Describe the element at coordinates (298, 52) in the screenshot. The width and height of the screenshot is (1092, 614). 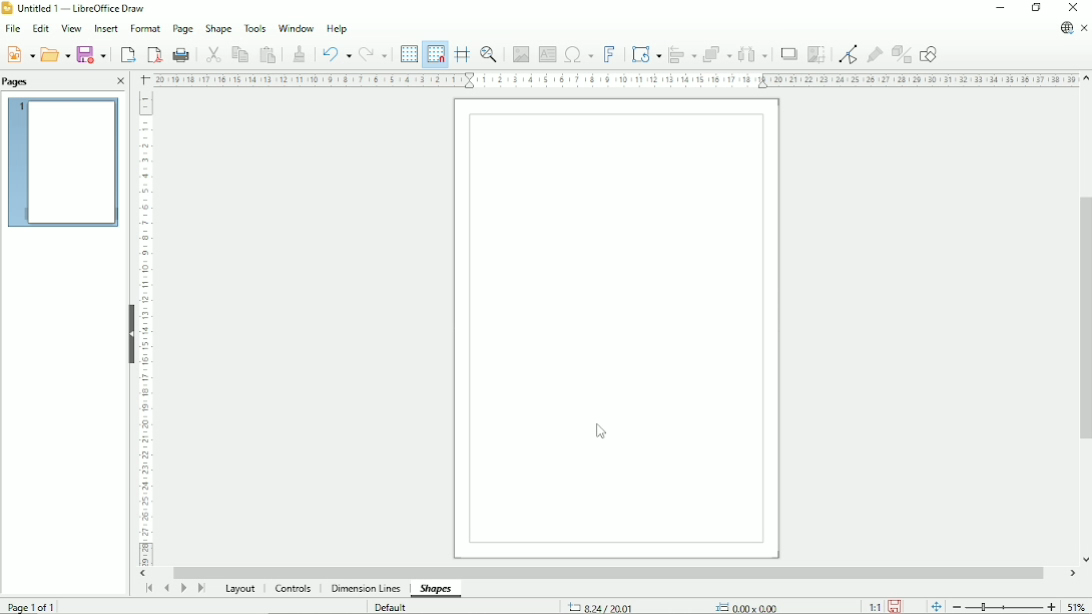
I see `Clone formatting` at that location.